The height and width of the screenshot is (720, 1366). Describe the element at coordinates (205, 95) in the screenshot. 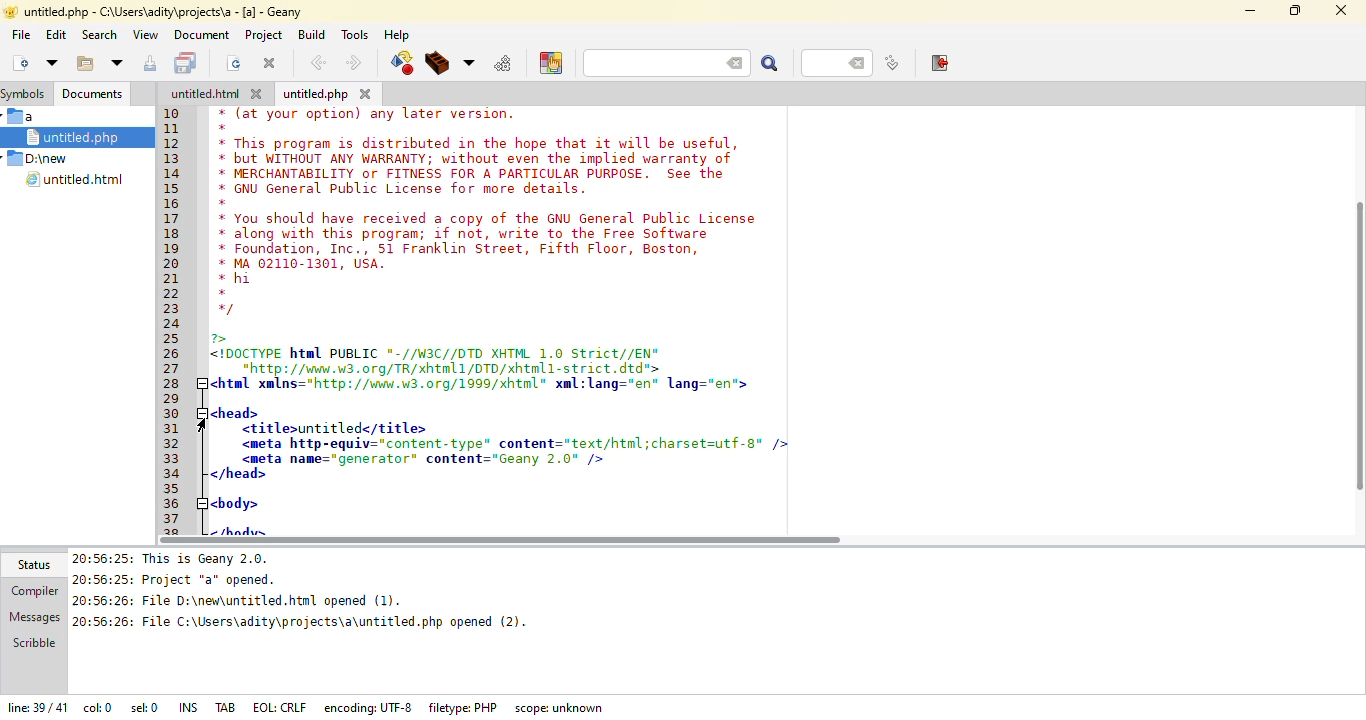

I see `untitled.html` at that location.